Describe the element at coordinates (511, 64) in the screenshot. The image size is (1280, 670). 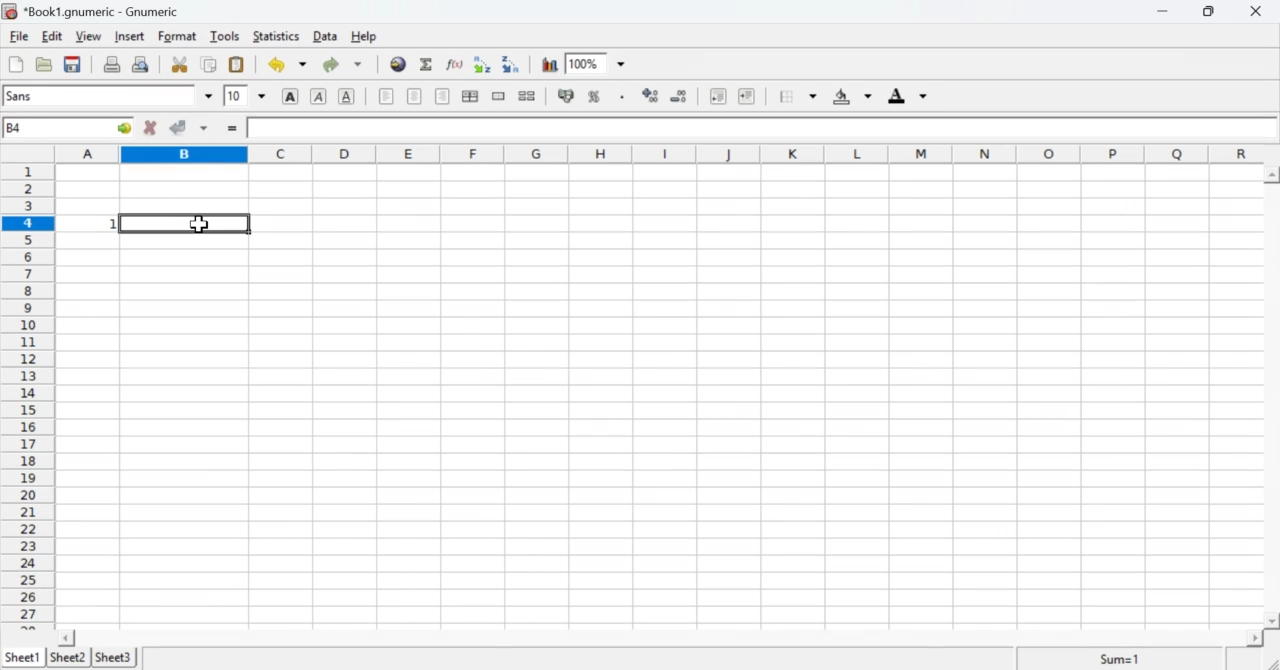
I see `Sort into descending` at that location.